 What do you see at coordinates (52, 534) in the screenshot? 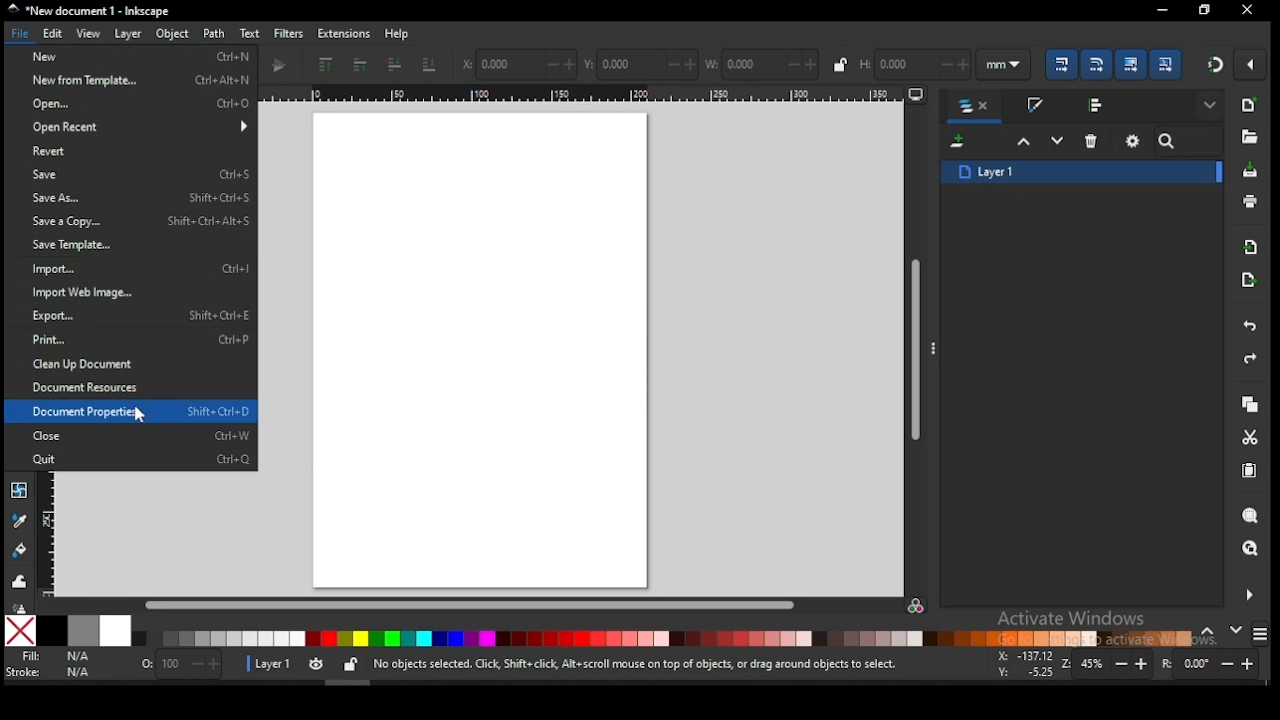
I see `vertical ruler` at bounding box center [52, 534].